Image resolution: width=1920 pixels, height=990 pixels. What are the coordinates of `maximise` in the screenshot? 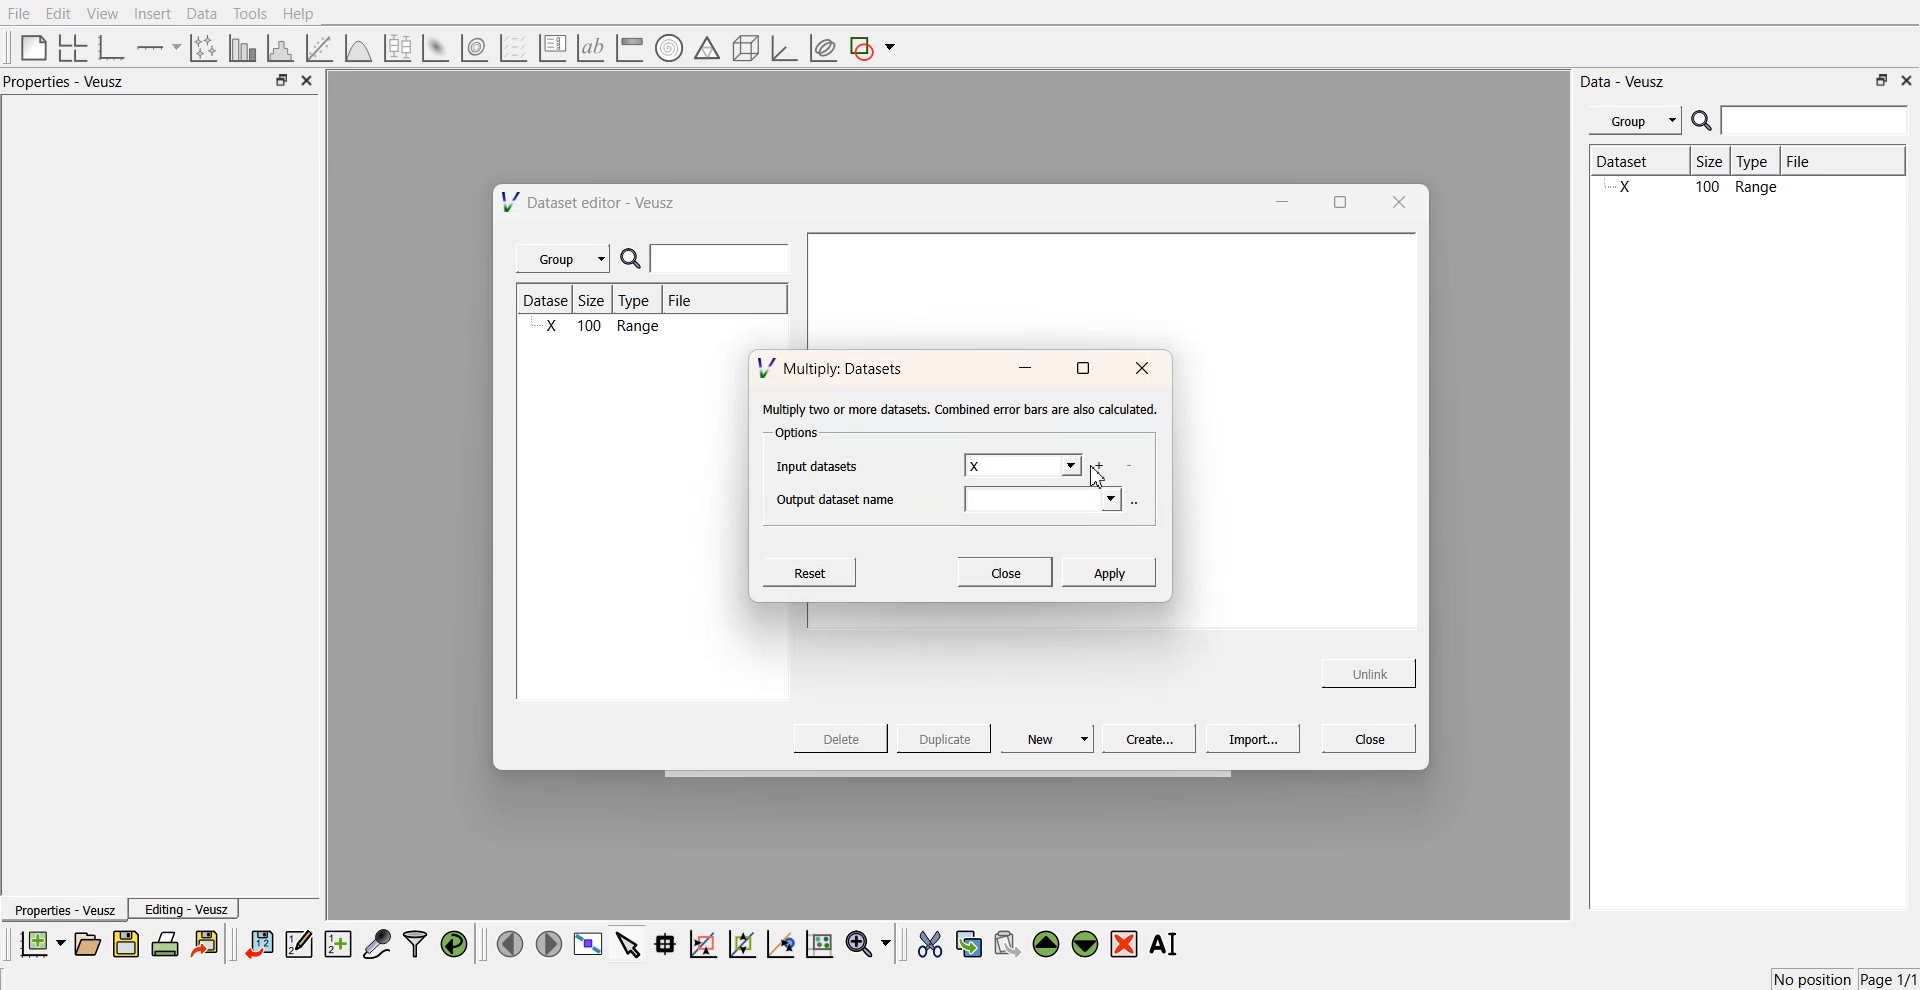 It's located at (1334, 200).